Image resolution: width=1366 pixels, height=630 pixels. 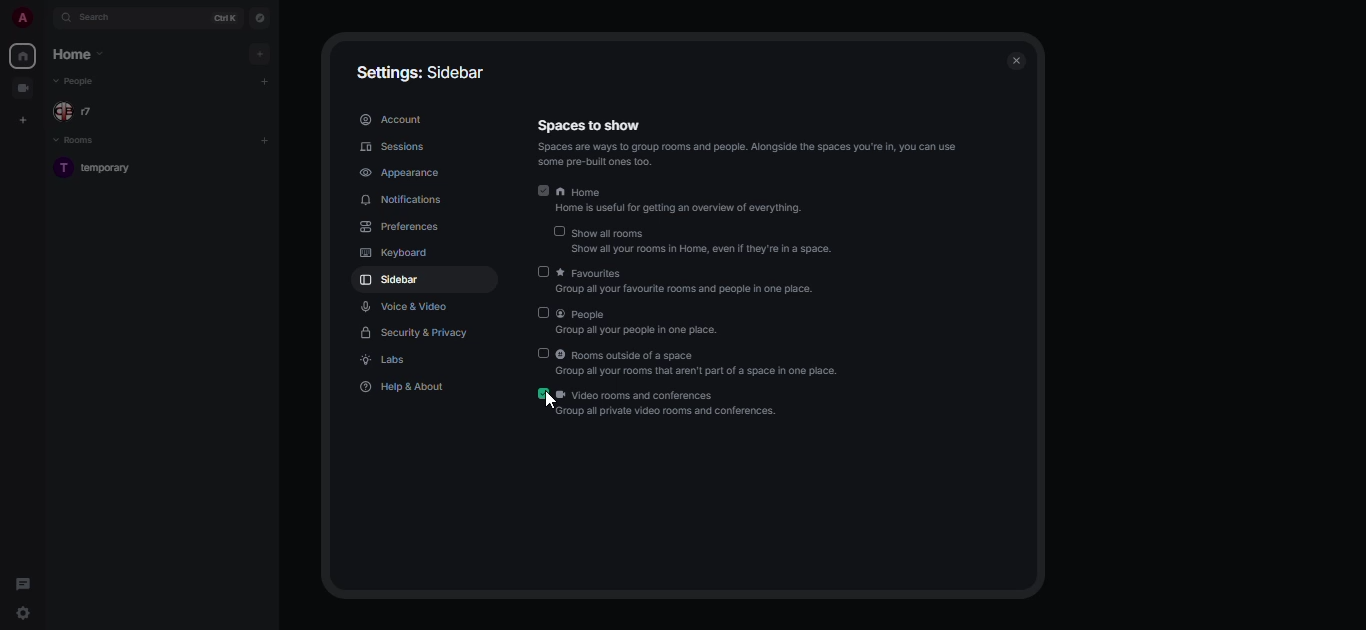 What do you see at coordinates (681, 201) in the screenshot?
I see `home` at bounding box center [681, 201].